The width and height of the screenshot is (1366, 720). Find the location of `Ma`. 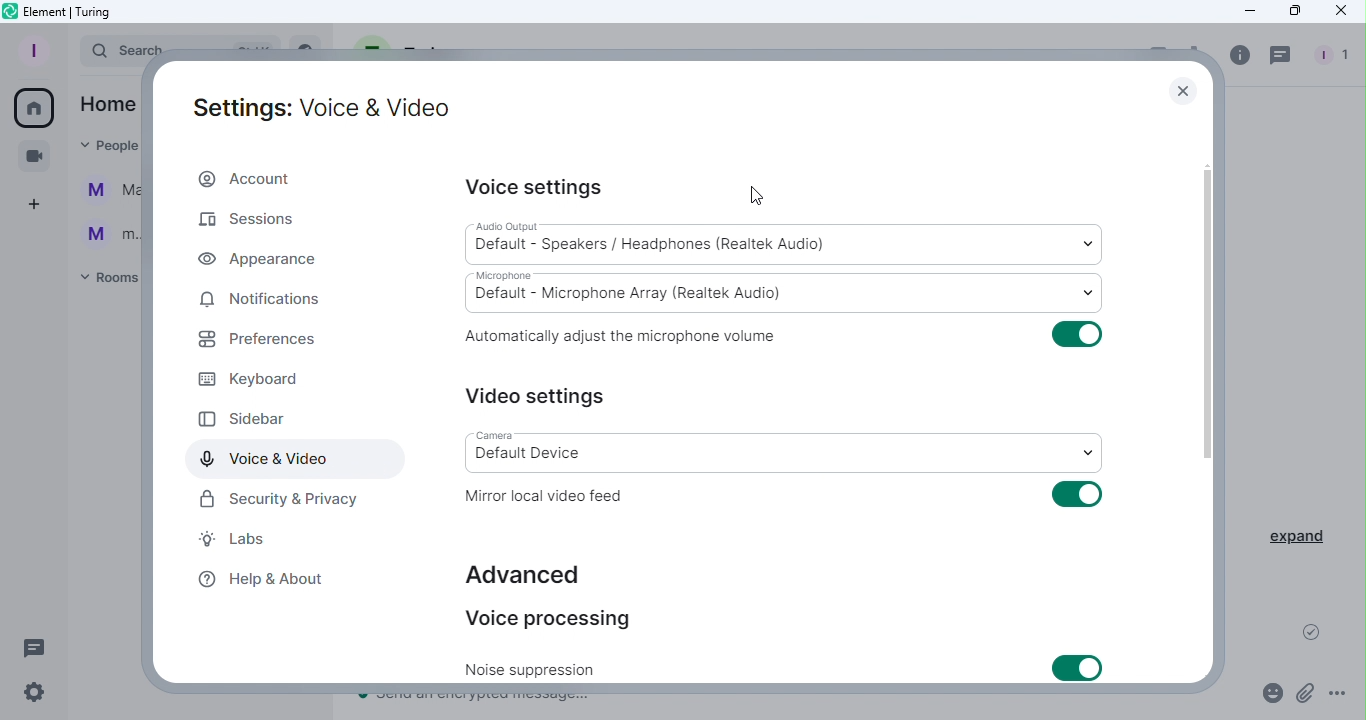

Ma is located at coordinates (110, 189).